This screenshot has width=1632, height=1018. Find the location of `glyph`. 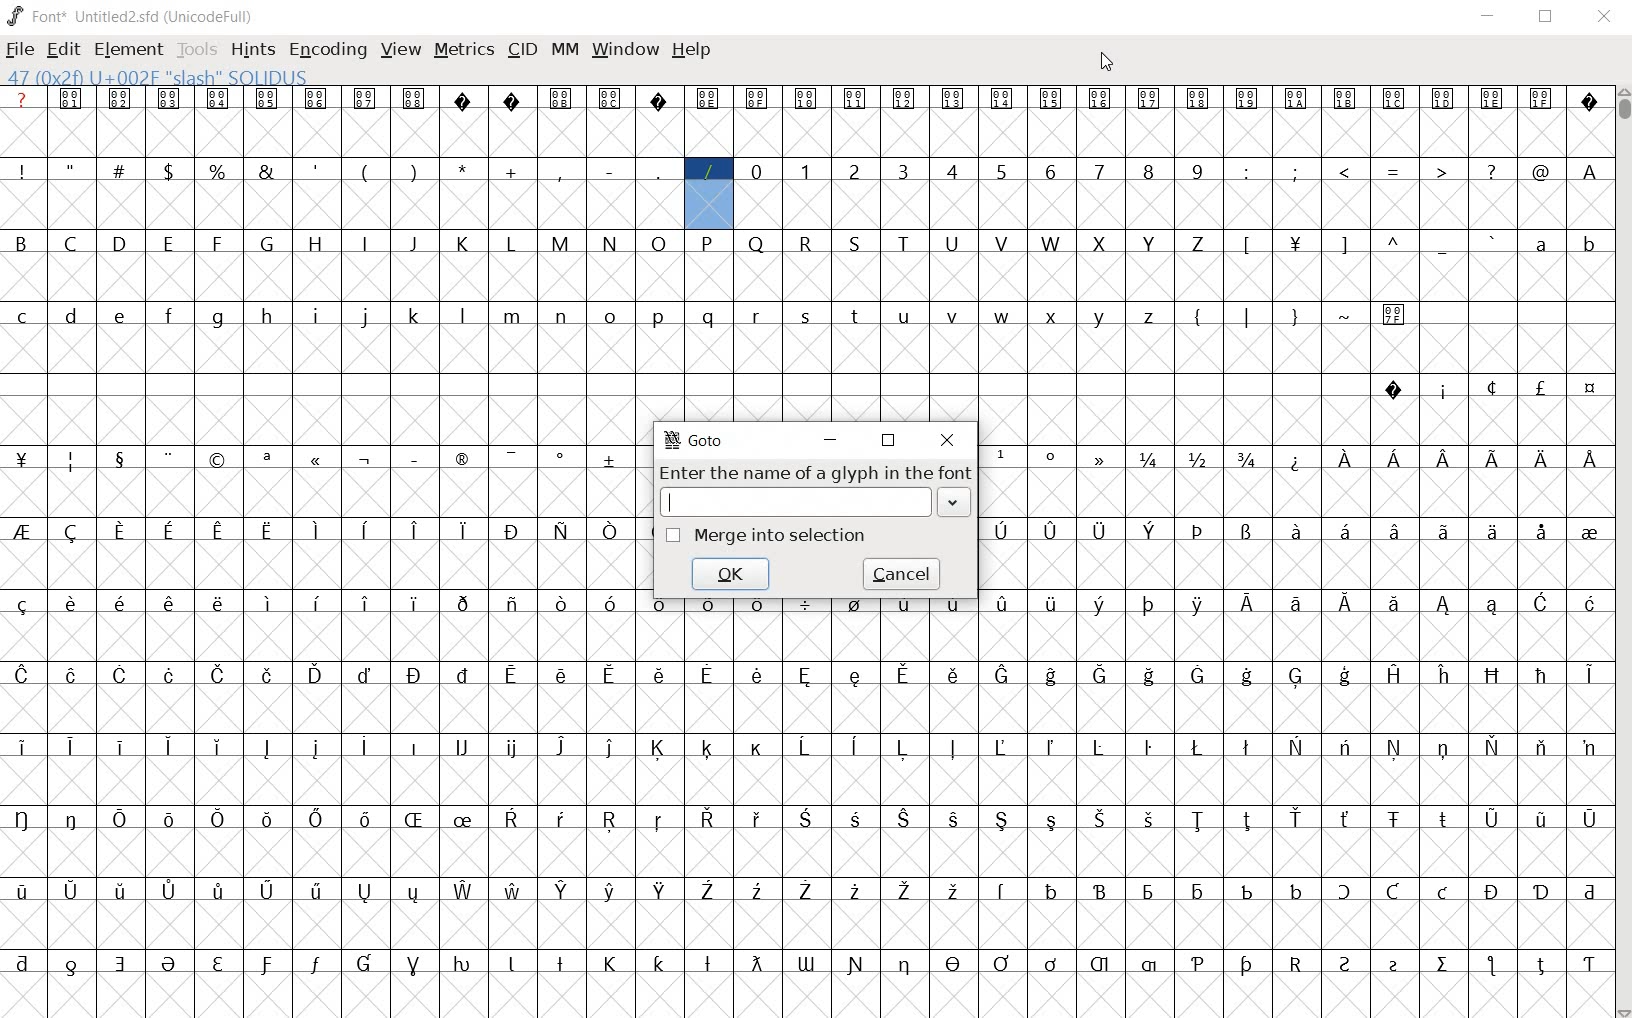

glyph is located at coordinates (953, 98).